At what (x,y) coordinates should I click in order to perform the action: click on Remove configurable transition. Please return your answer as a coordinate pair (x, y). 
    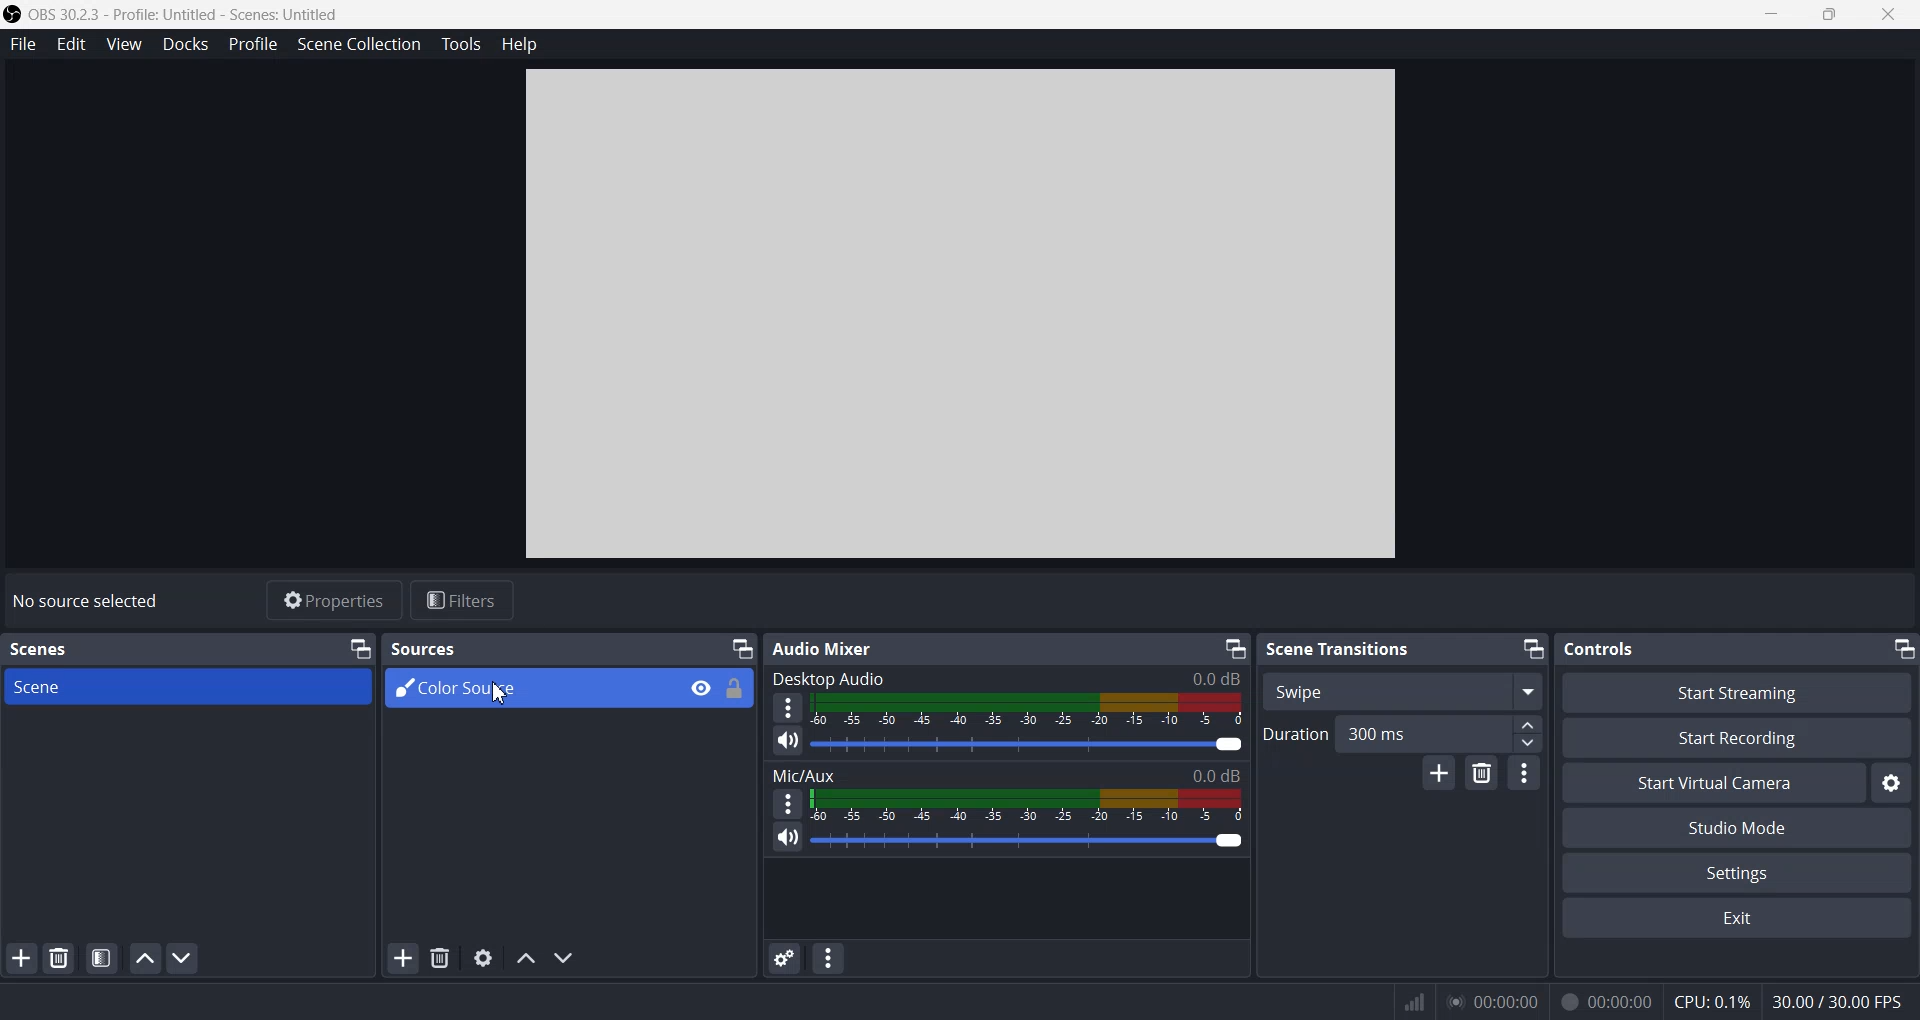
    Looking at the image, I should click on (1481, 773).